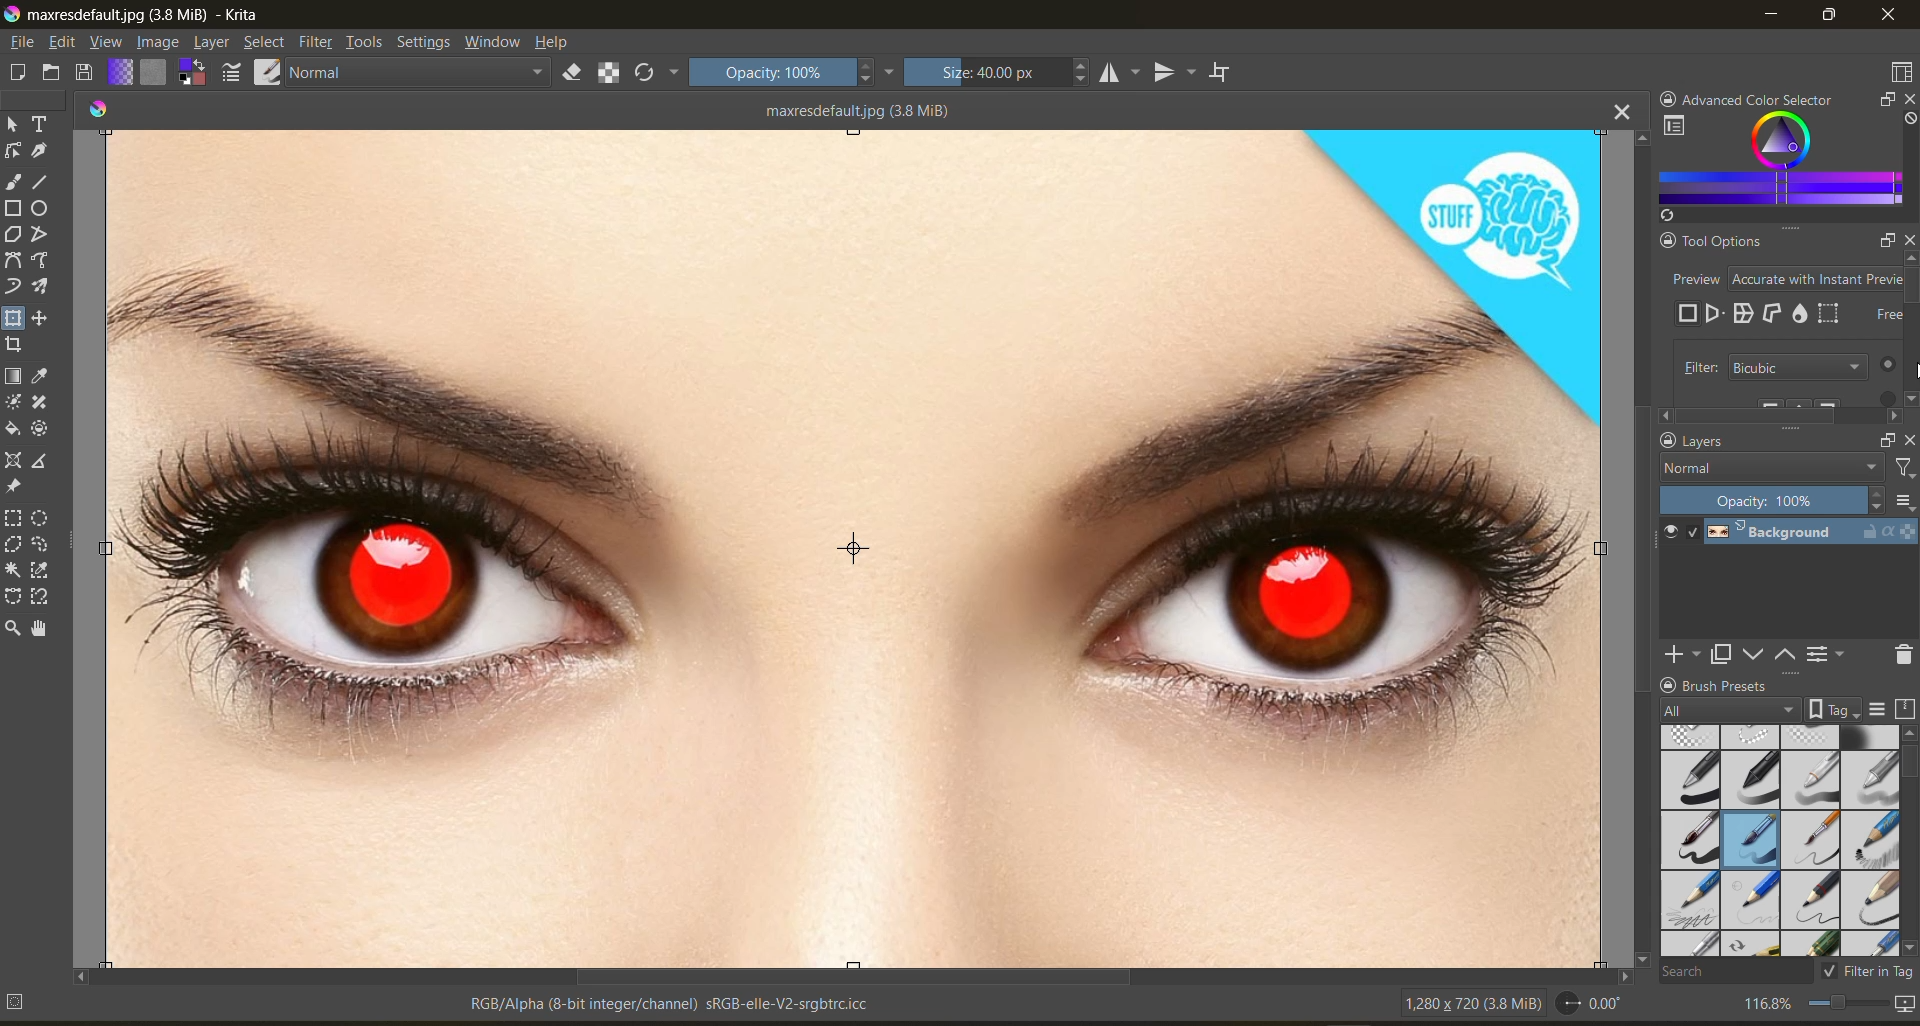 The height and width of the screenshot is (1026, 1920). What do you see at coordinates (1900, 73) in the screenshot?
I see `choose workspace` at bounding box center [1900, 73].